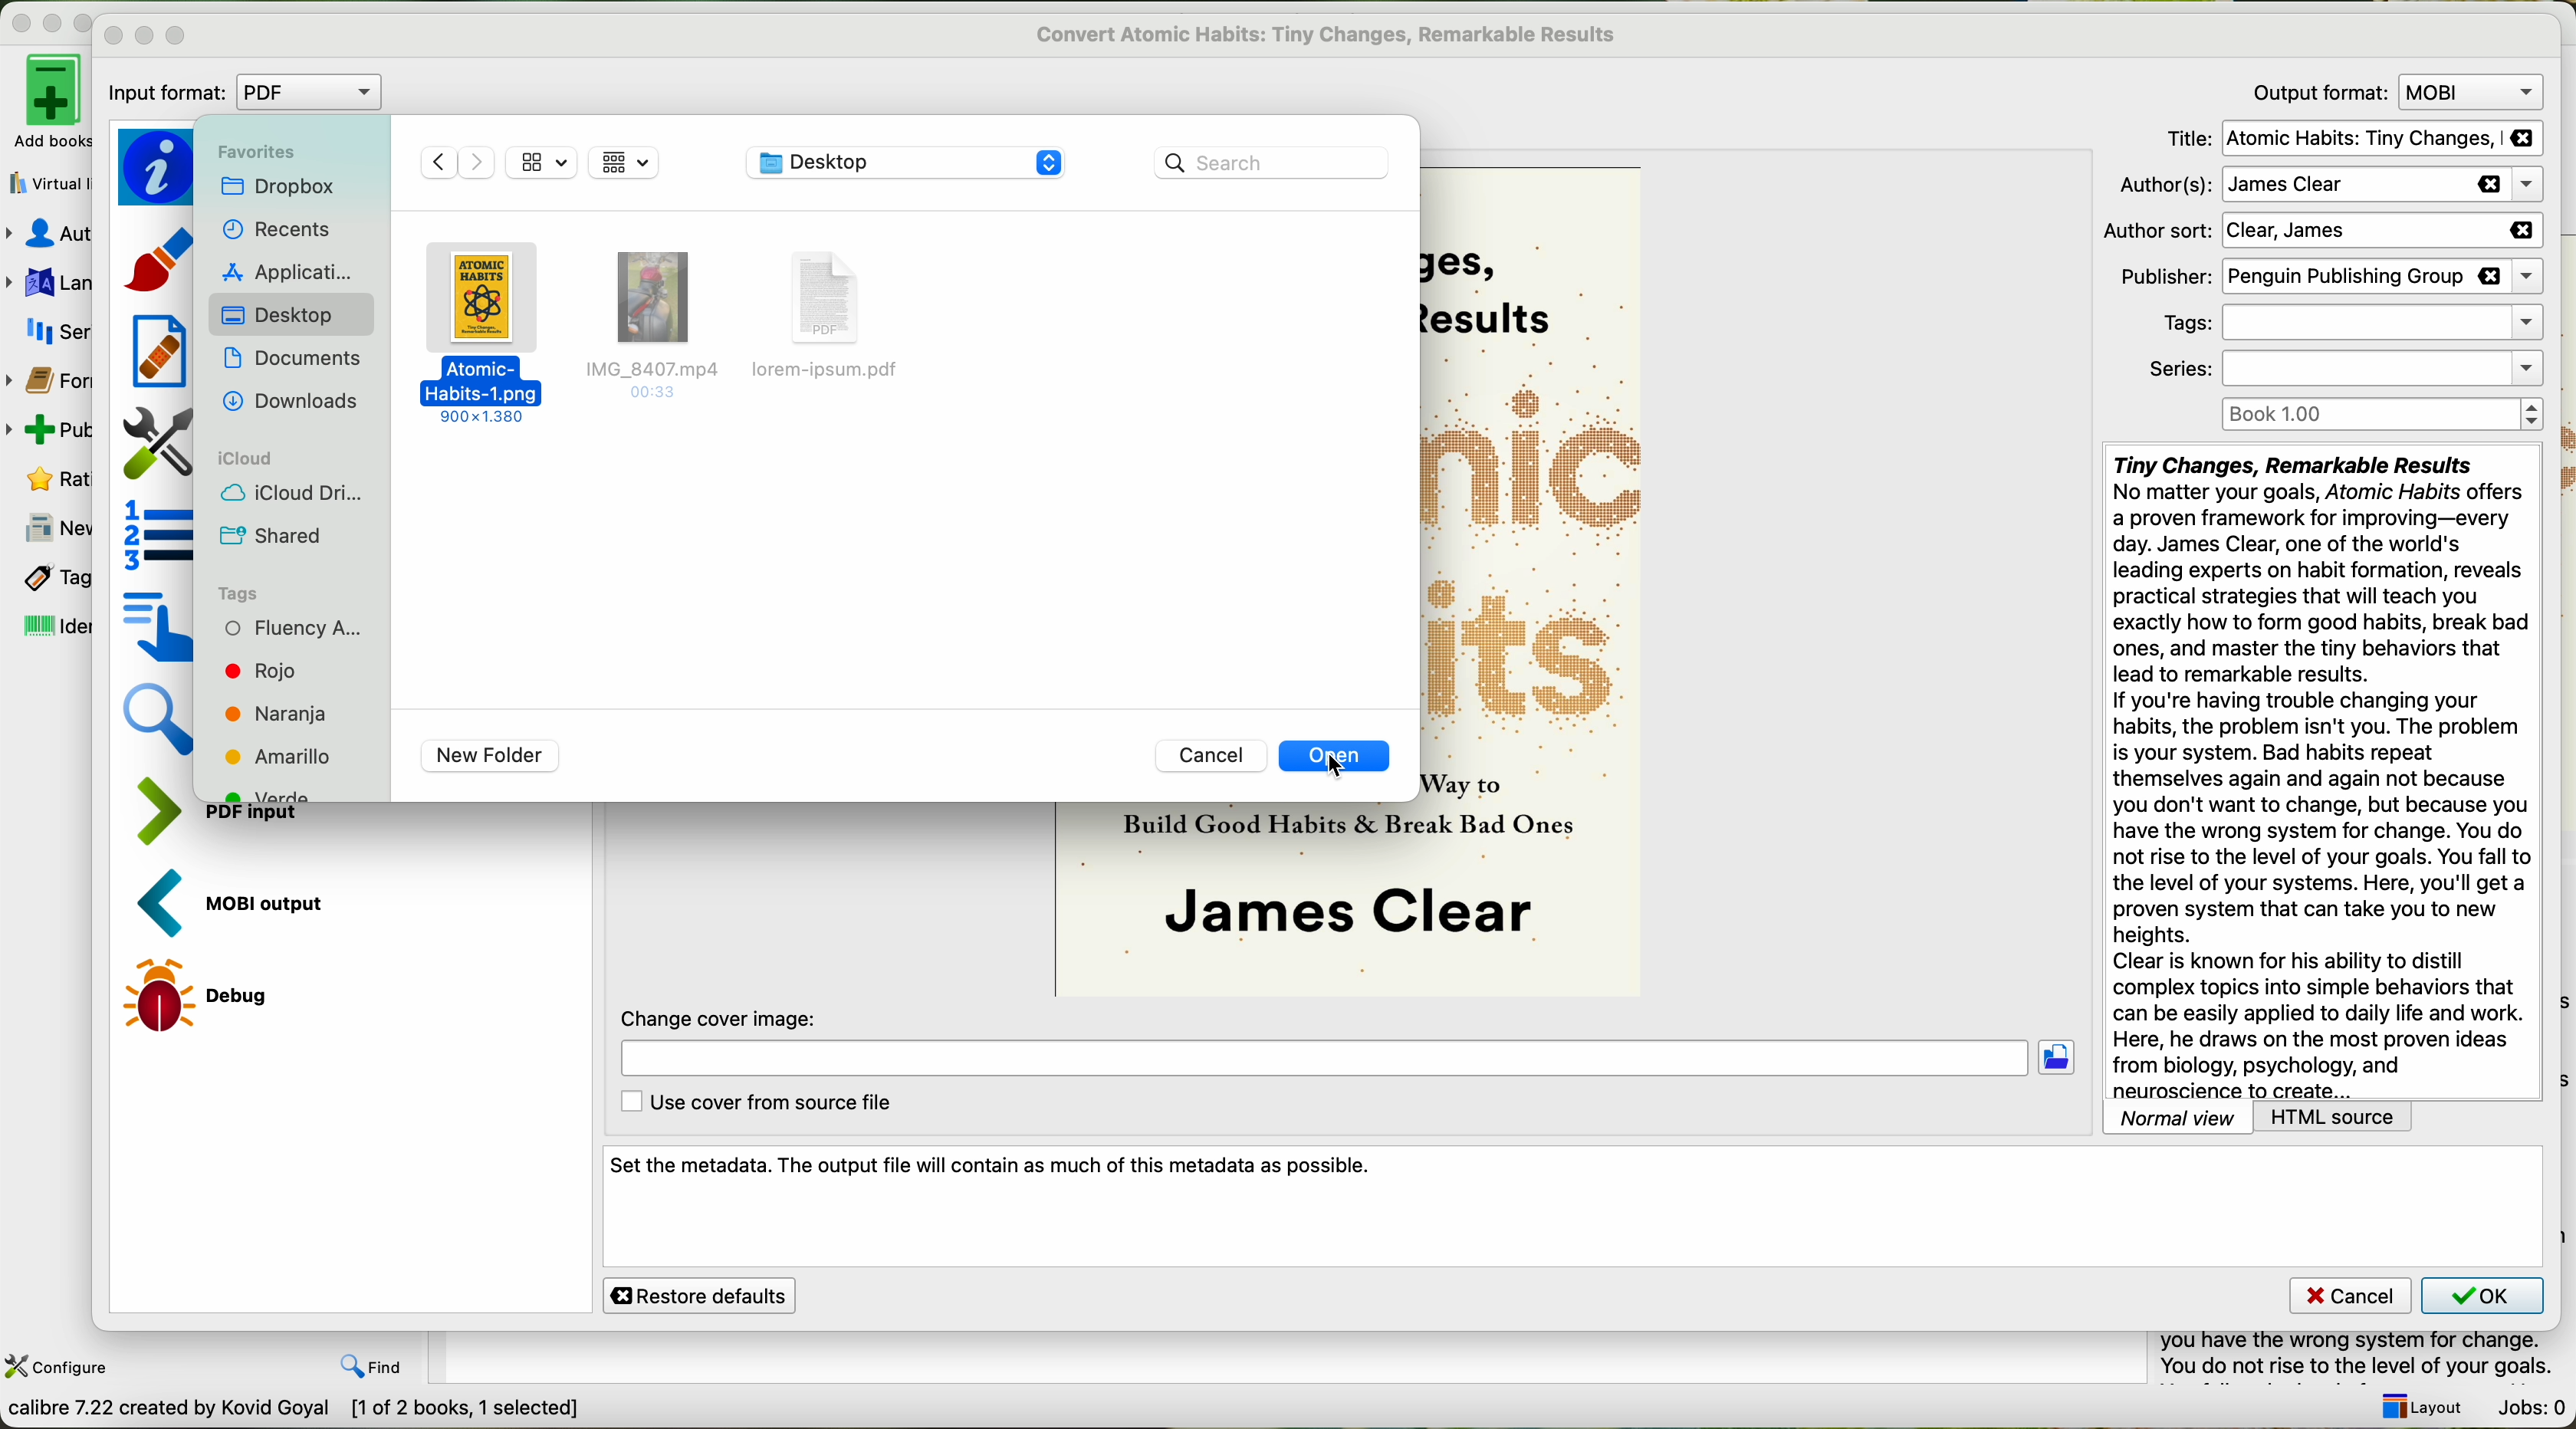 The image size is (2576, 1429). I want to click on mosaic view, so click(625, 163).